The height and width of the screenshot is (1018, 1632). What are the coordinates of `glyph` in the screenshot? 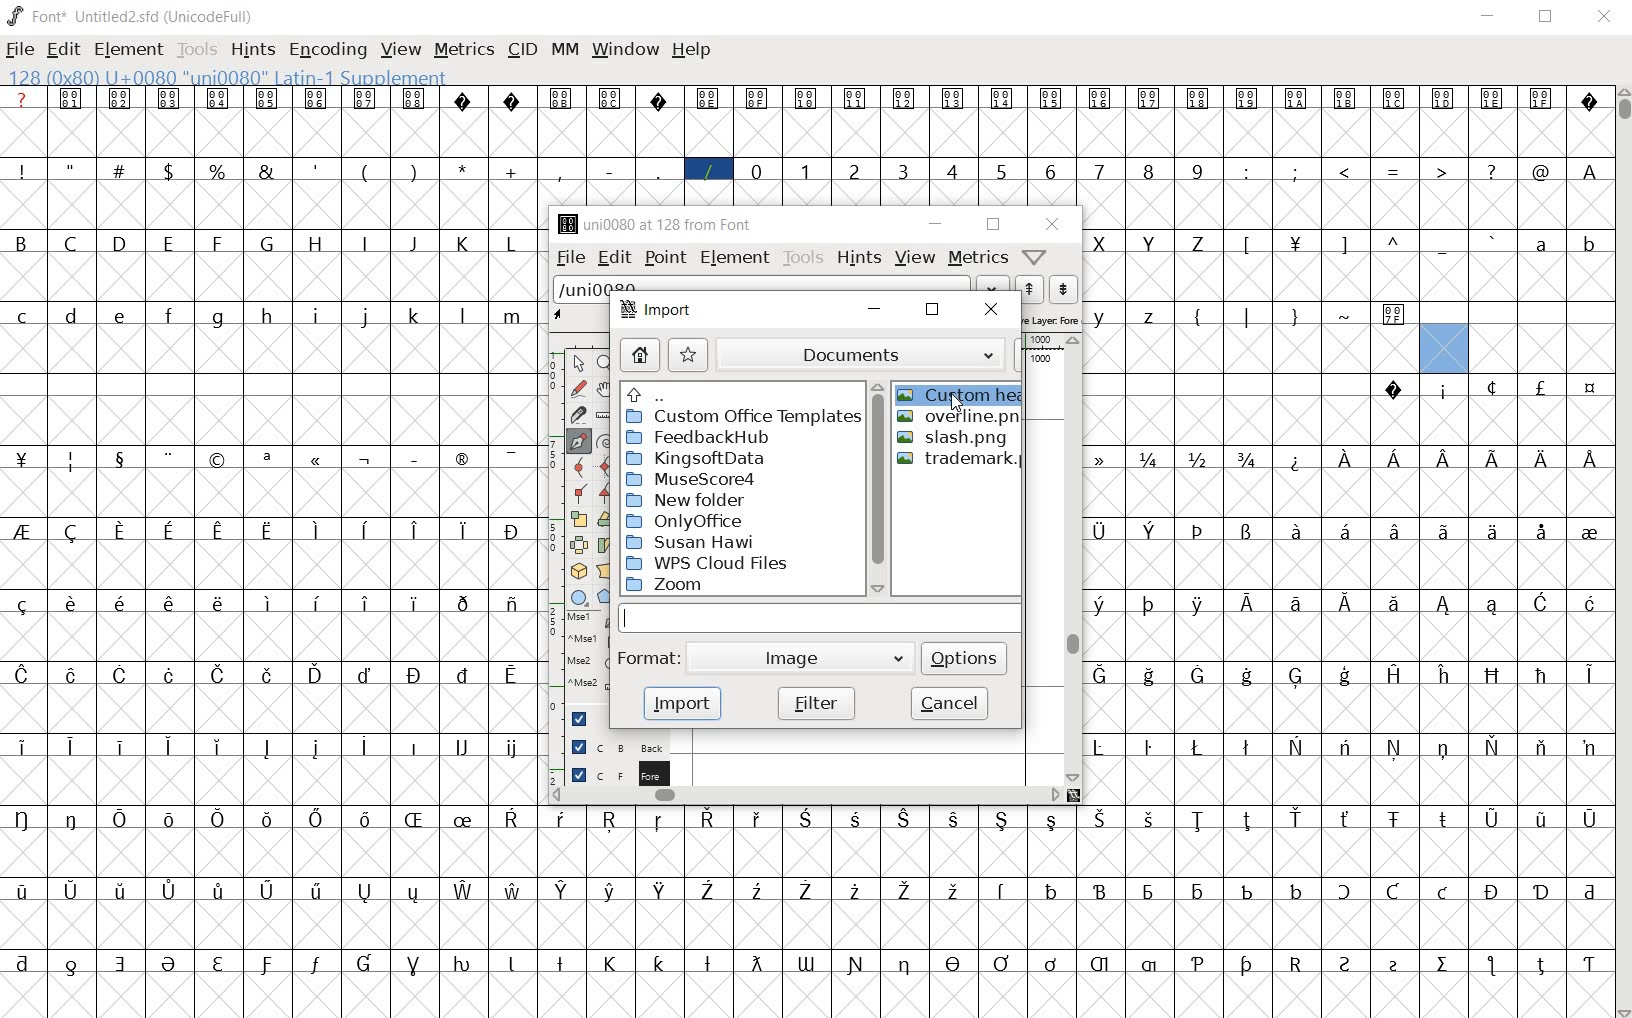 It's located at (216, 319).